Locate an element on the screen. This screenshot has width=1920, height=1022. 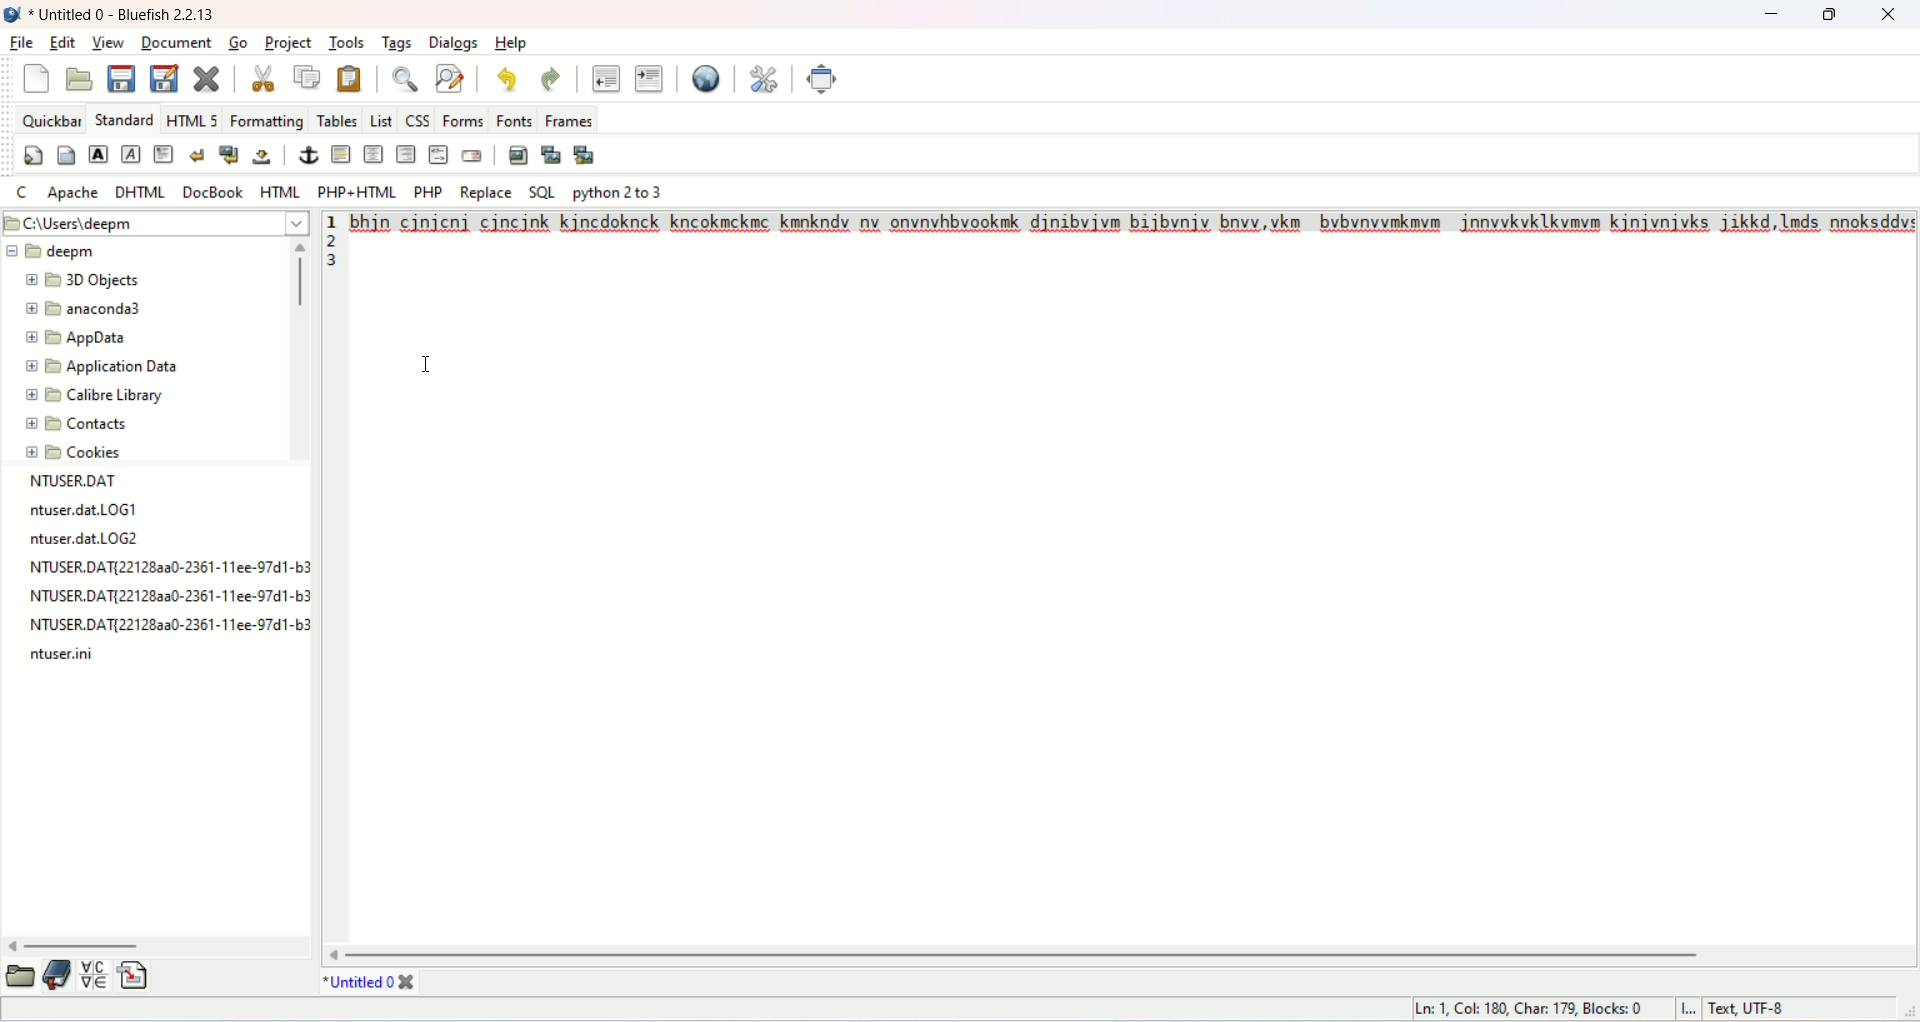
DOCBOOK is located at coordinates (216, 192).